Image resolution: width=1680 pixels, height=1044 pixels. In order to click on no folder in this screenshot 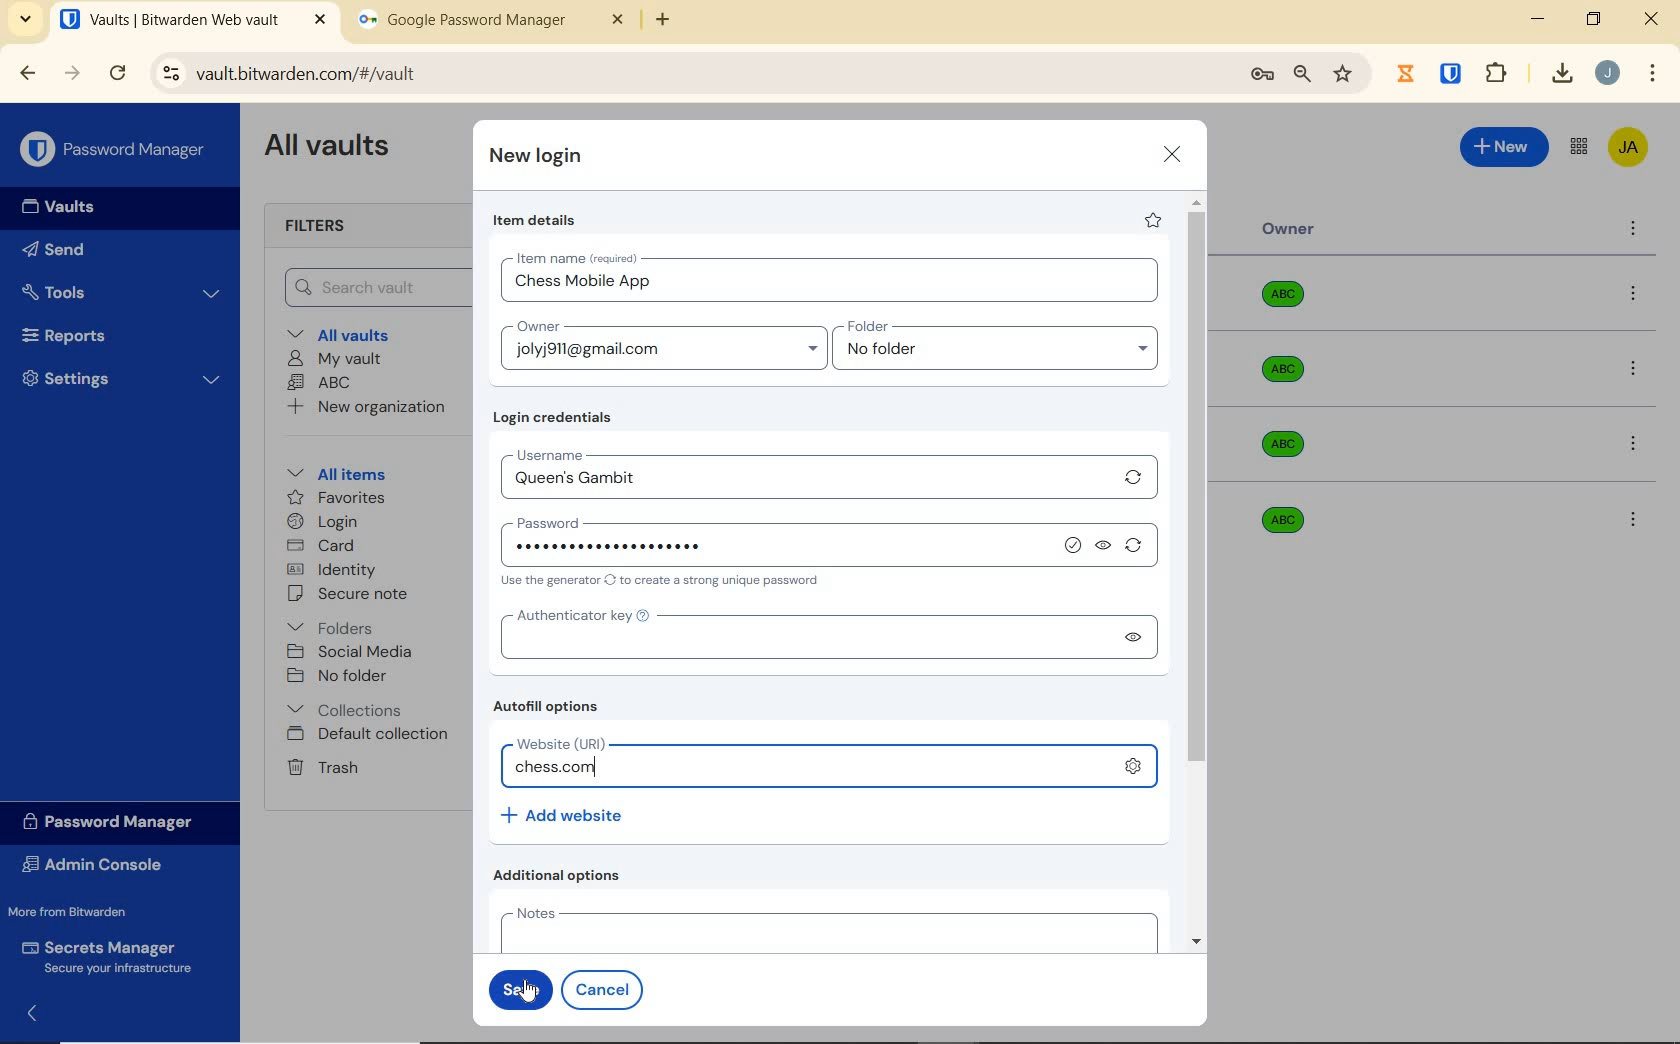, I will do `click(1003, 354)`.